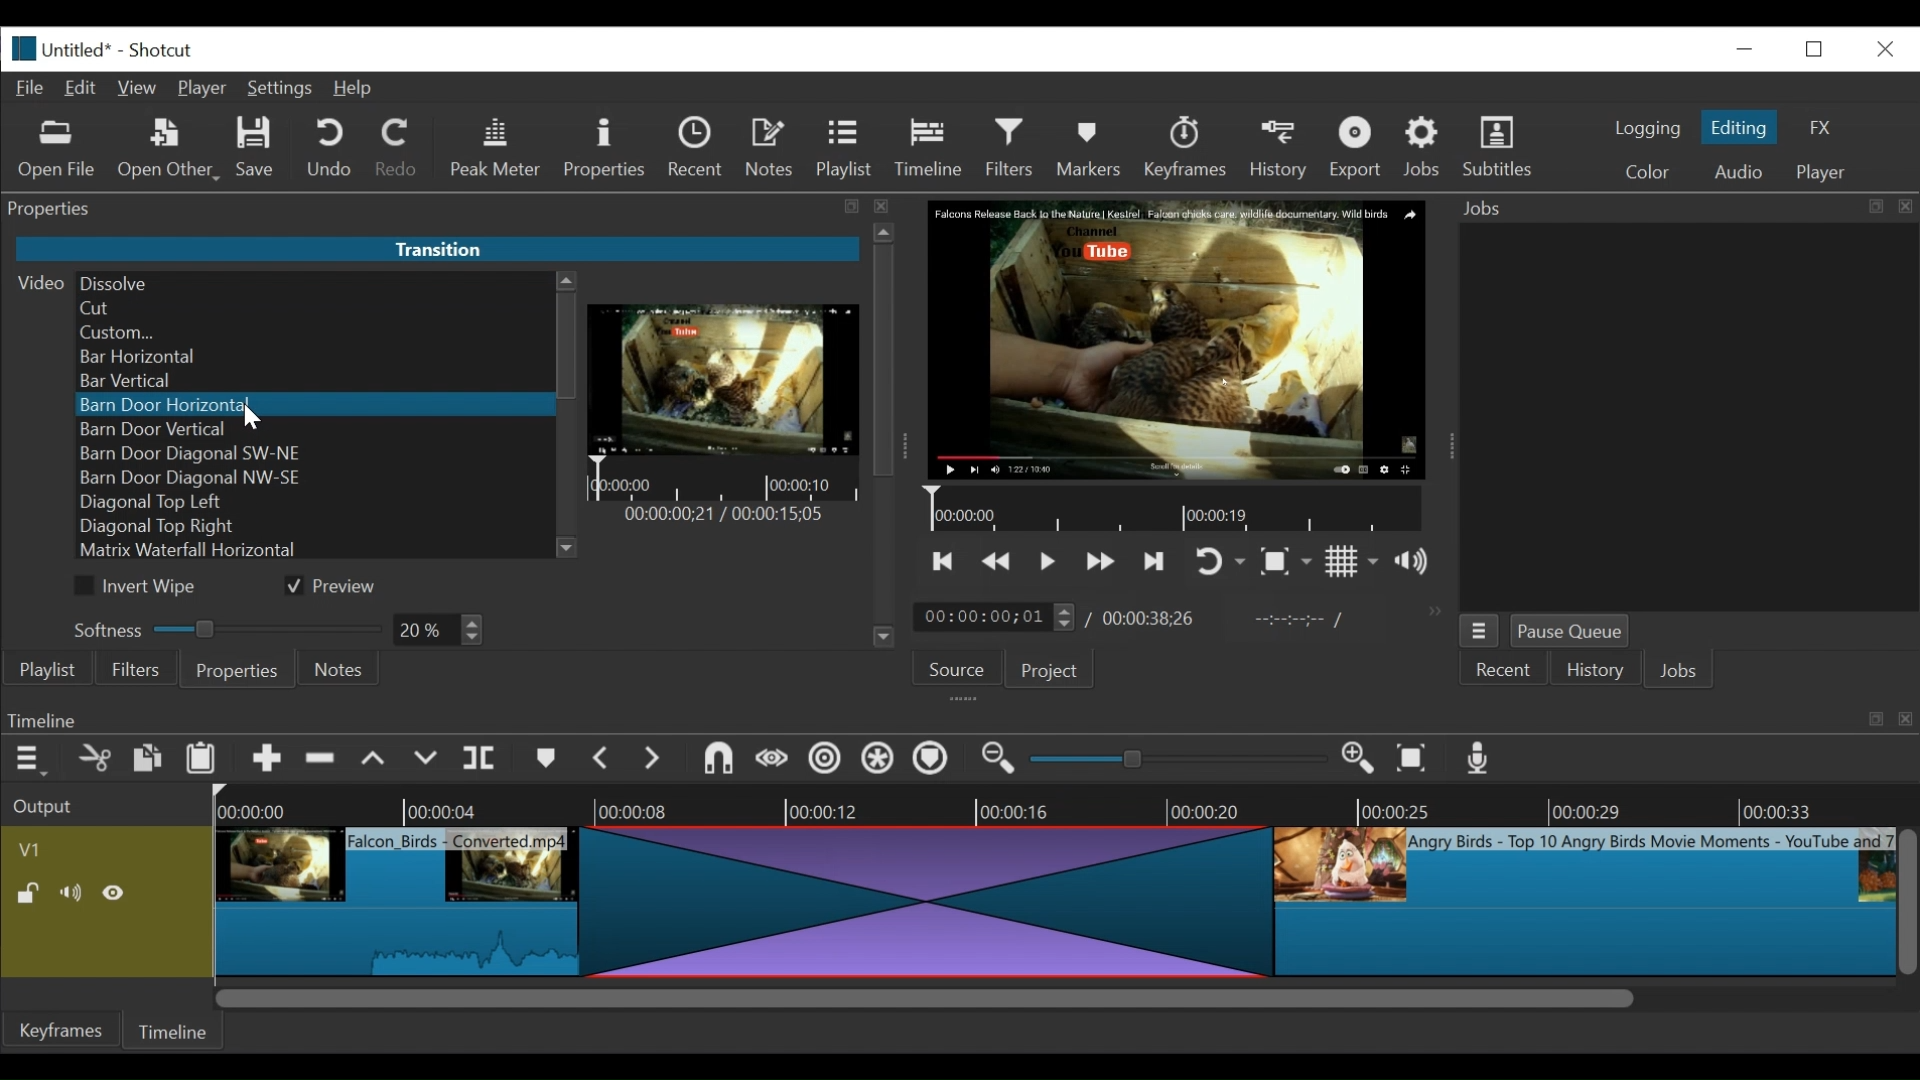 The height and width of the screenshot is (1080, 1920). I want to click on Barn Door Diagonal NW-SE, so click(311, 480).